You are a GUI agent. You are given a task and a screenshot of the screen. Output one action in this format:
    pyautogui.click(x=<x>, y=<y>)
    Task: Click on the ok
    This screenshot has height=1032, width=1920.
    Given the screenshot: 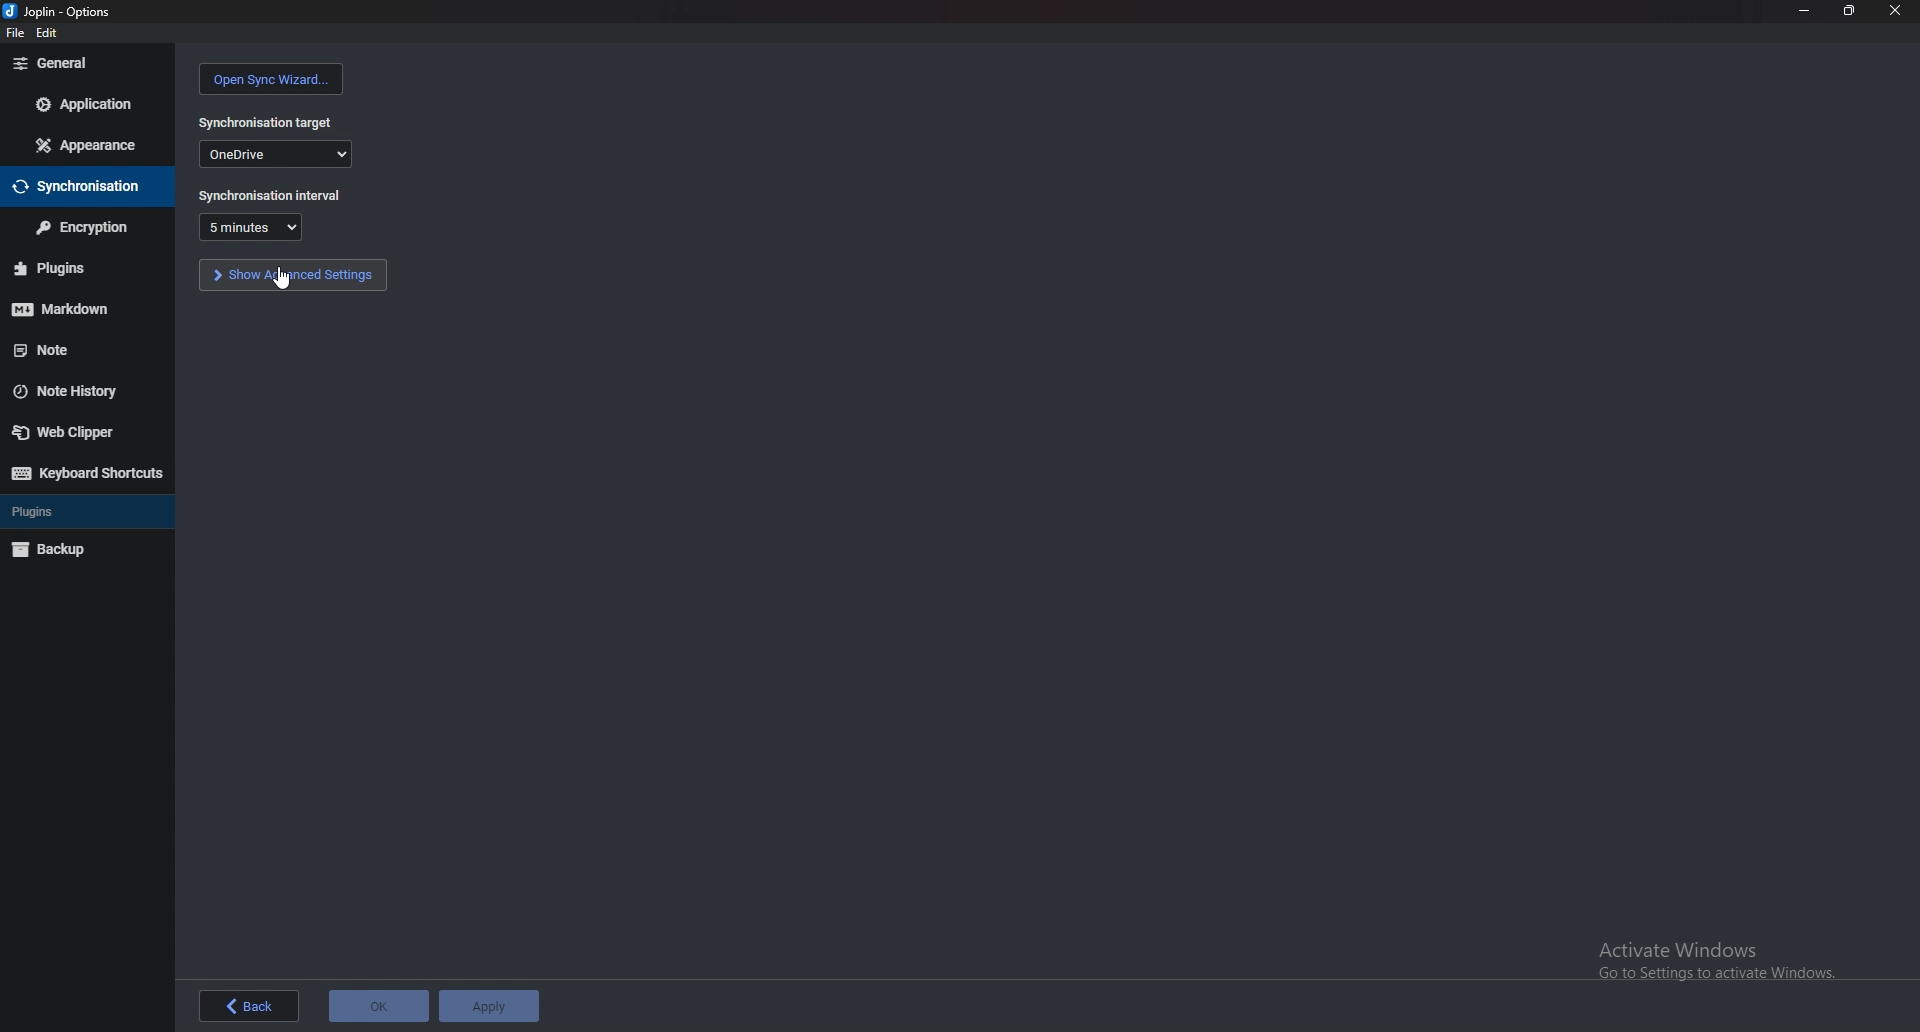 What is the action you would take?
    pyautogui.click(x=376, y=1006)
    